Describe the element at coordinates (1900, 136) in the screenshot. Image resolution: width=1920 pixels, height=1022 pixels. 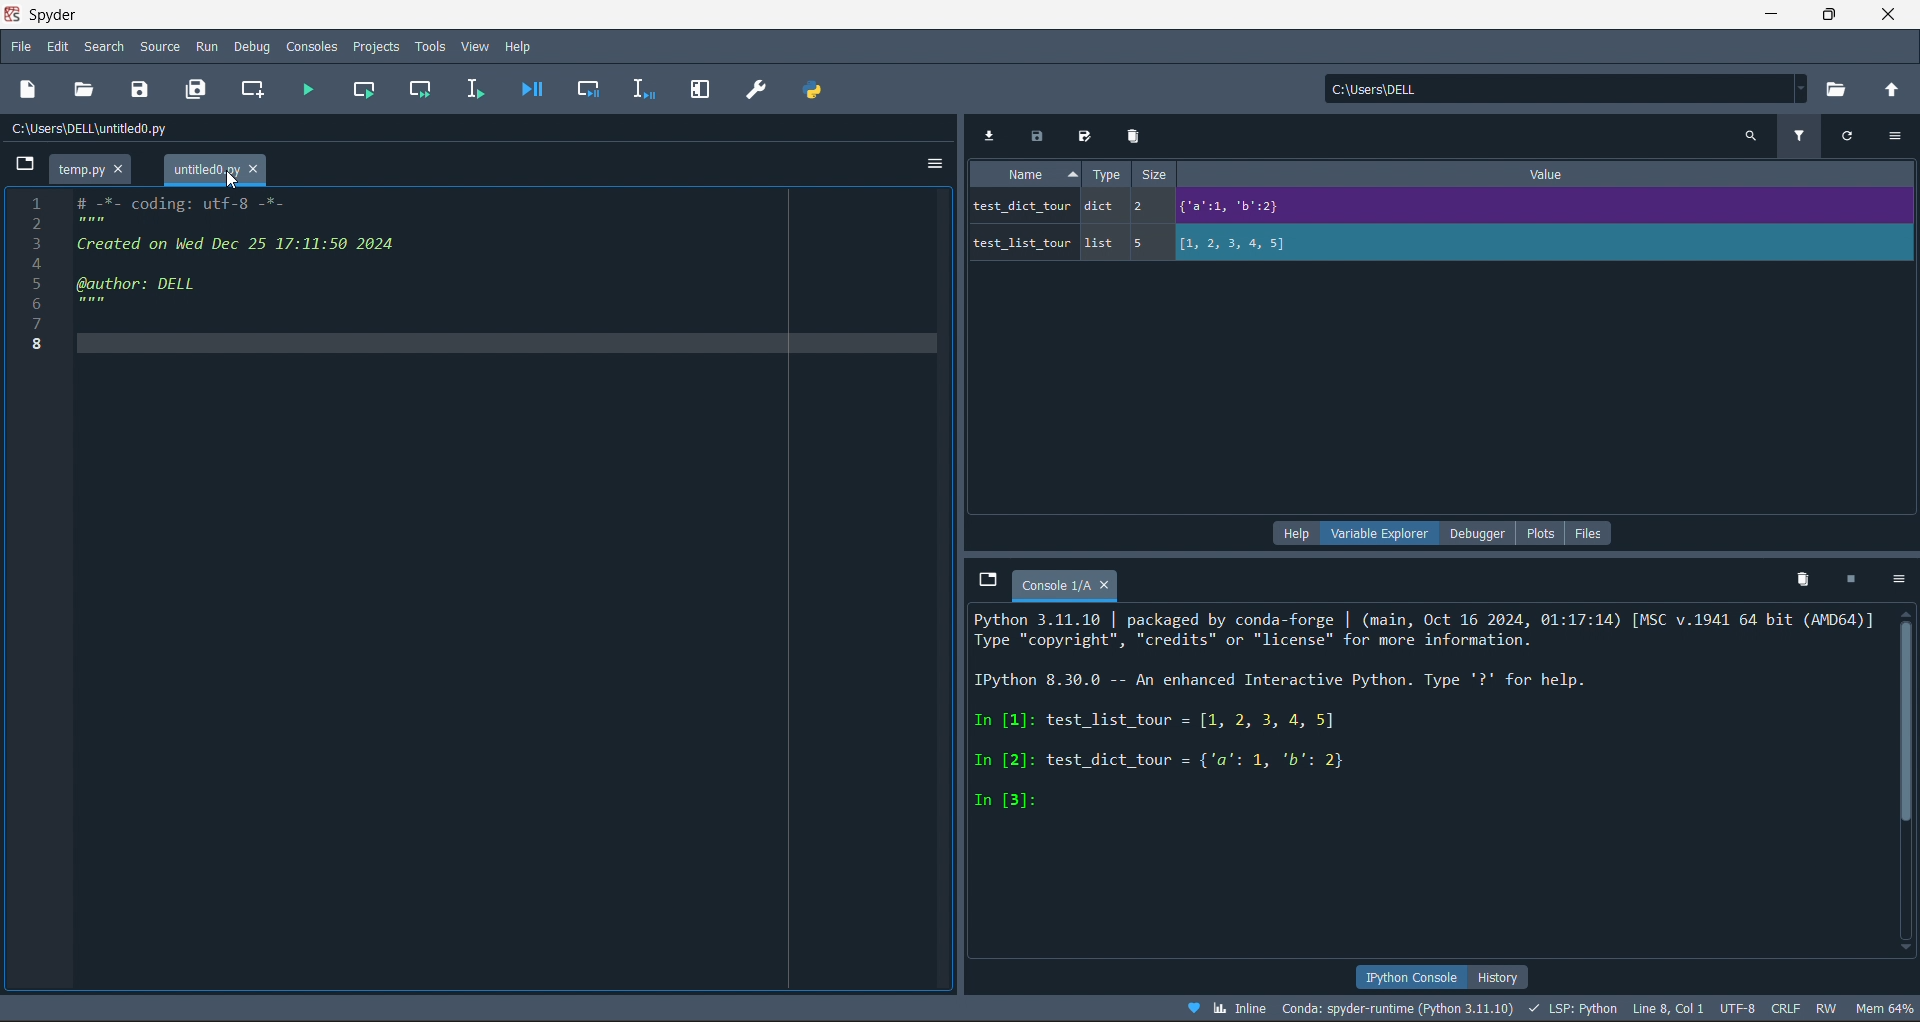
I see `options` at that location.